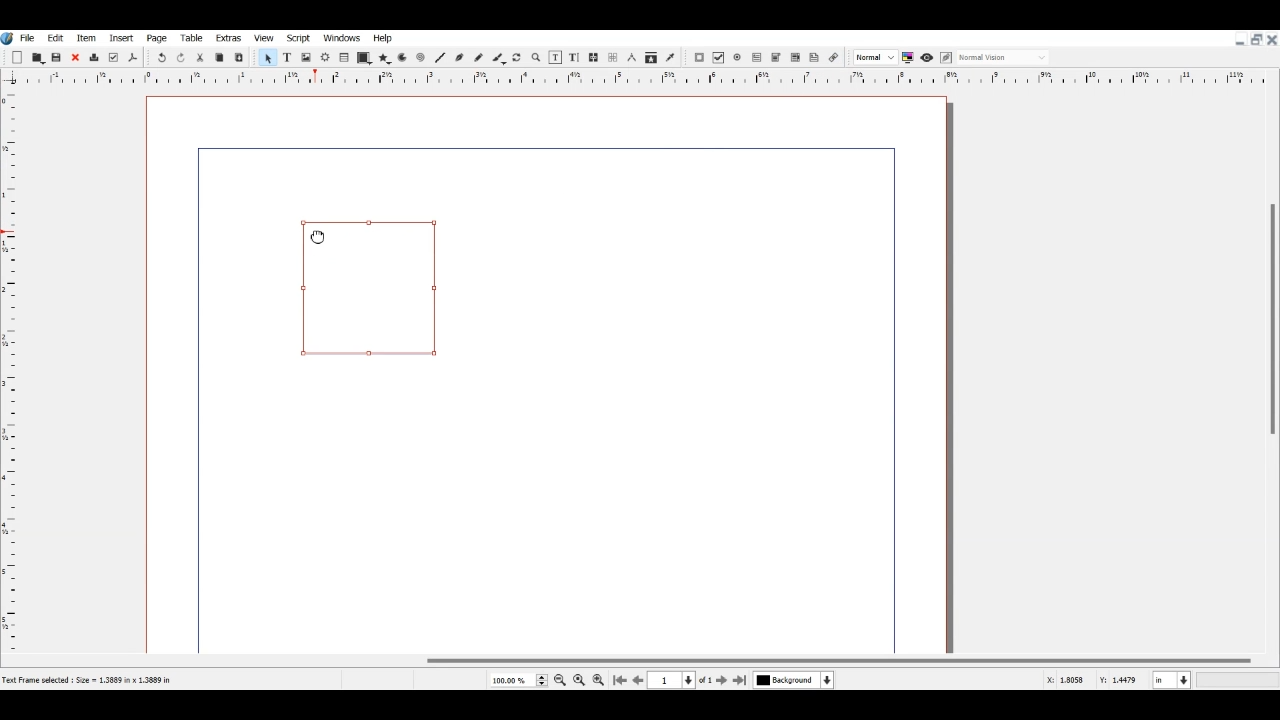 Image resolution: width=1280 pixels, height=720 pixels. What do you see at coordinates (326, 57) in the screenshot?
I see `Render frame` at bounding box center [326, 57].